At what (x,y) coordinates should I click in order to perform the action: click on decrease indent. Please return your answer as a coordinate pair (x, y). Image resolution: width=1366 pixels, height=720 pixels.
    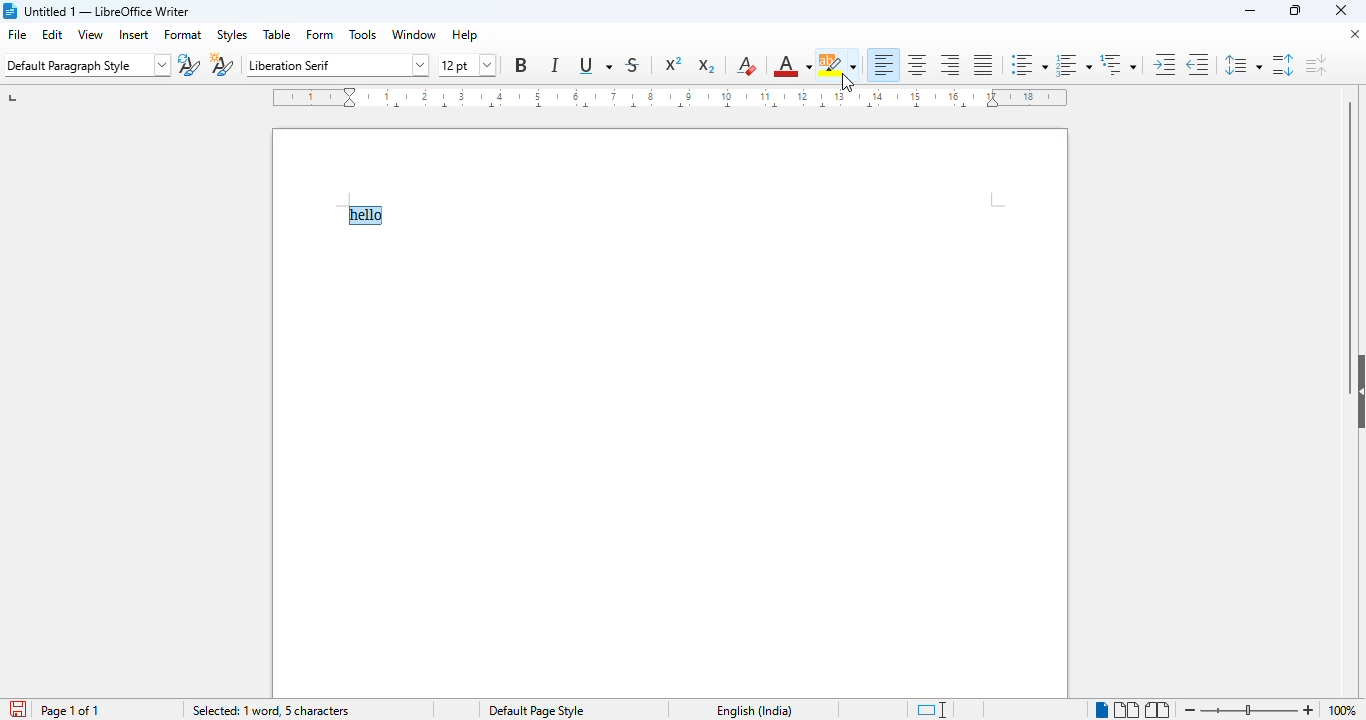
    Looking at the image, I should click on (1197, 64).